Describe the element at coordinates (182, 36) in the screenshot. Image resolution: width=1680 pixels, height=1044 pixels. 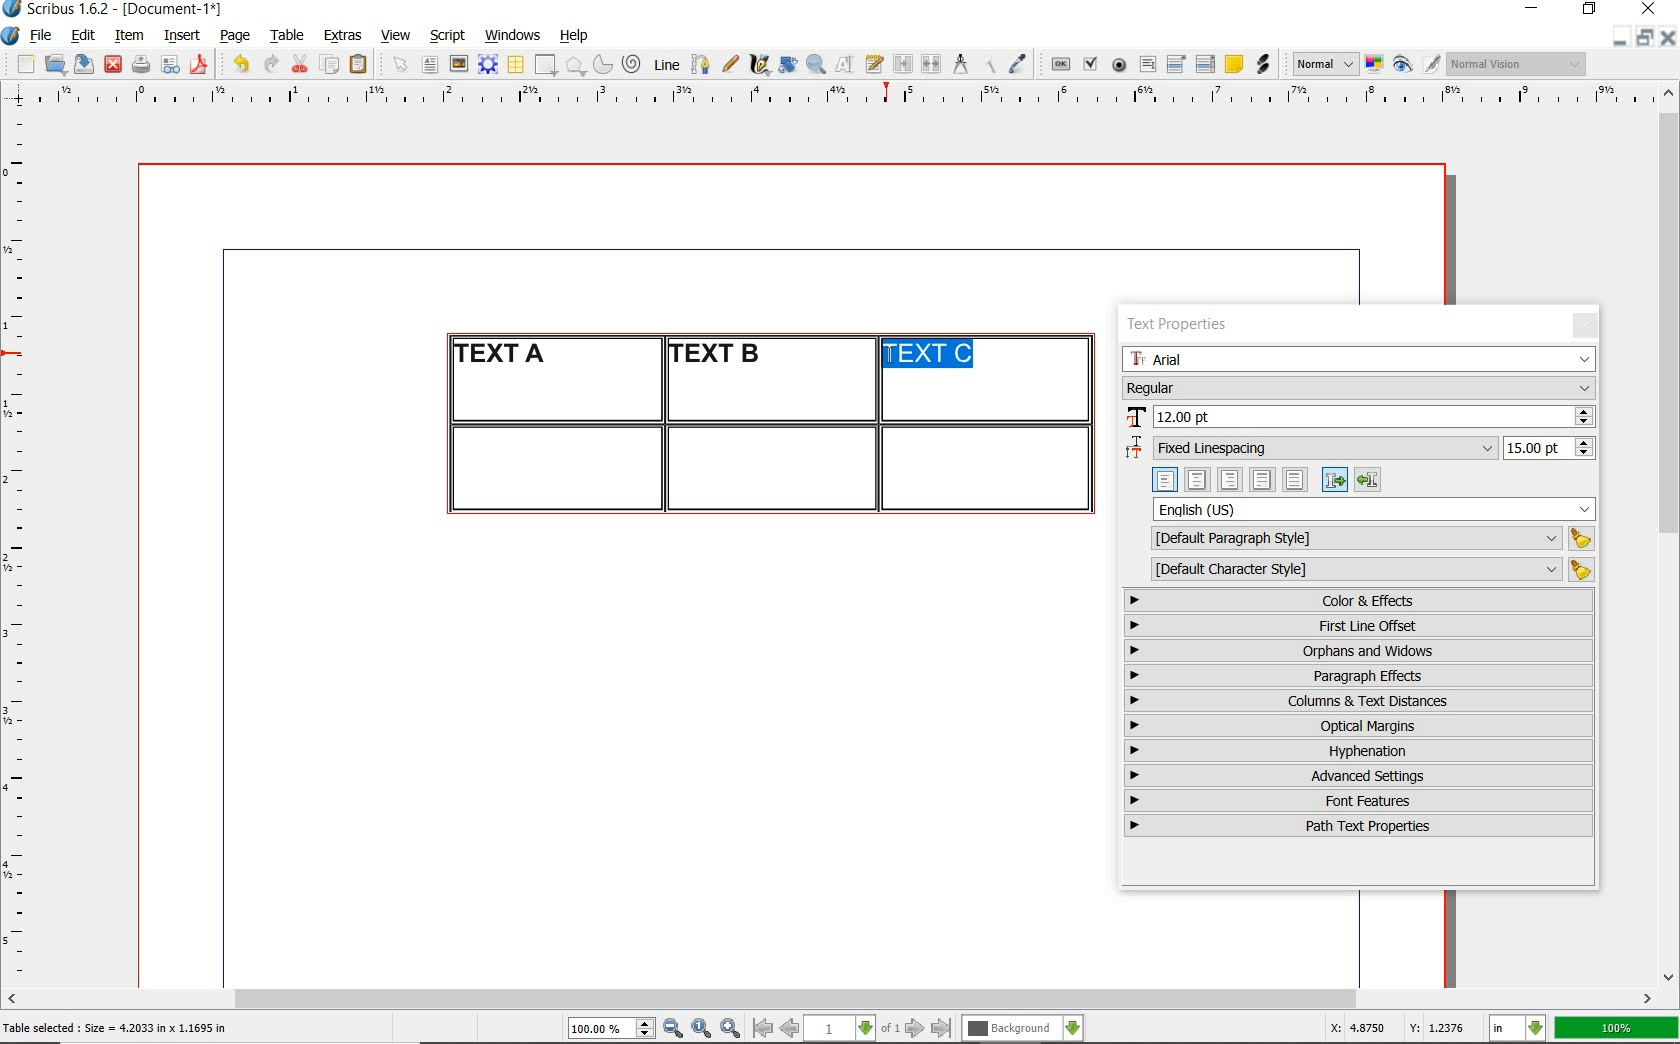
I see `insert` at that location.